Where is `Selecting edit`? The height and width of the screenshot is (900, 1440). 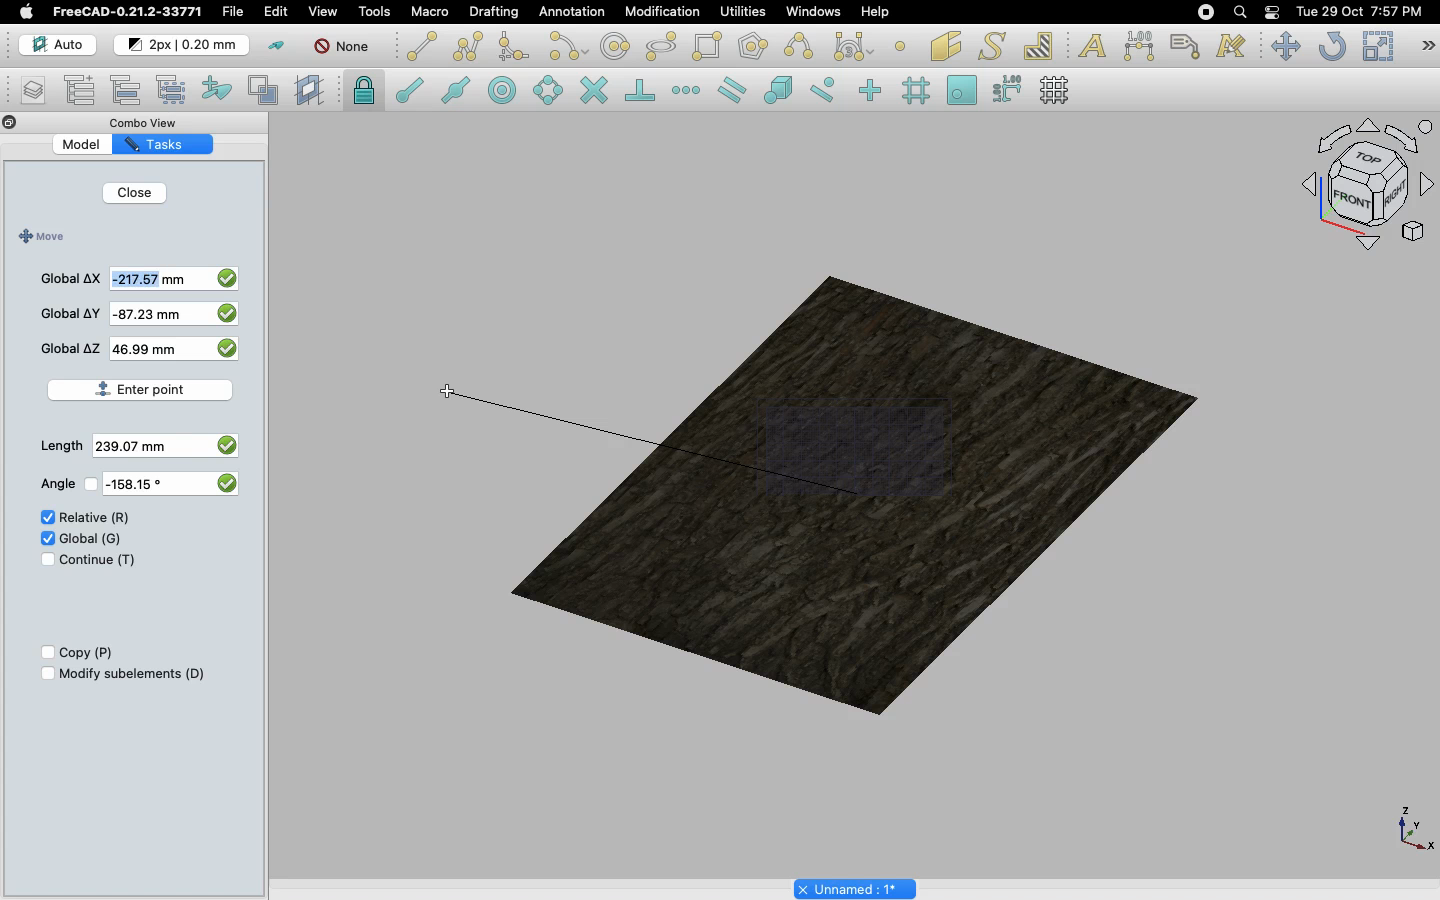 Selecting edit is located at coordinates (280, 13).